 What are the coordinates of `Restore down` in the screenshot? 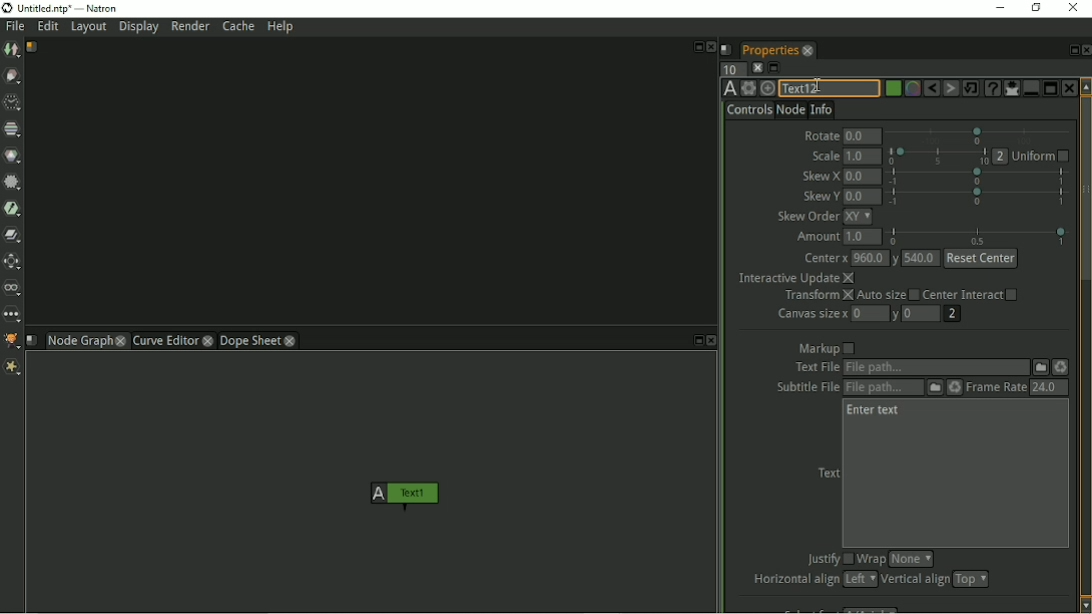 It's located at (1034, 7).